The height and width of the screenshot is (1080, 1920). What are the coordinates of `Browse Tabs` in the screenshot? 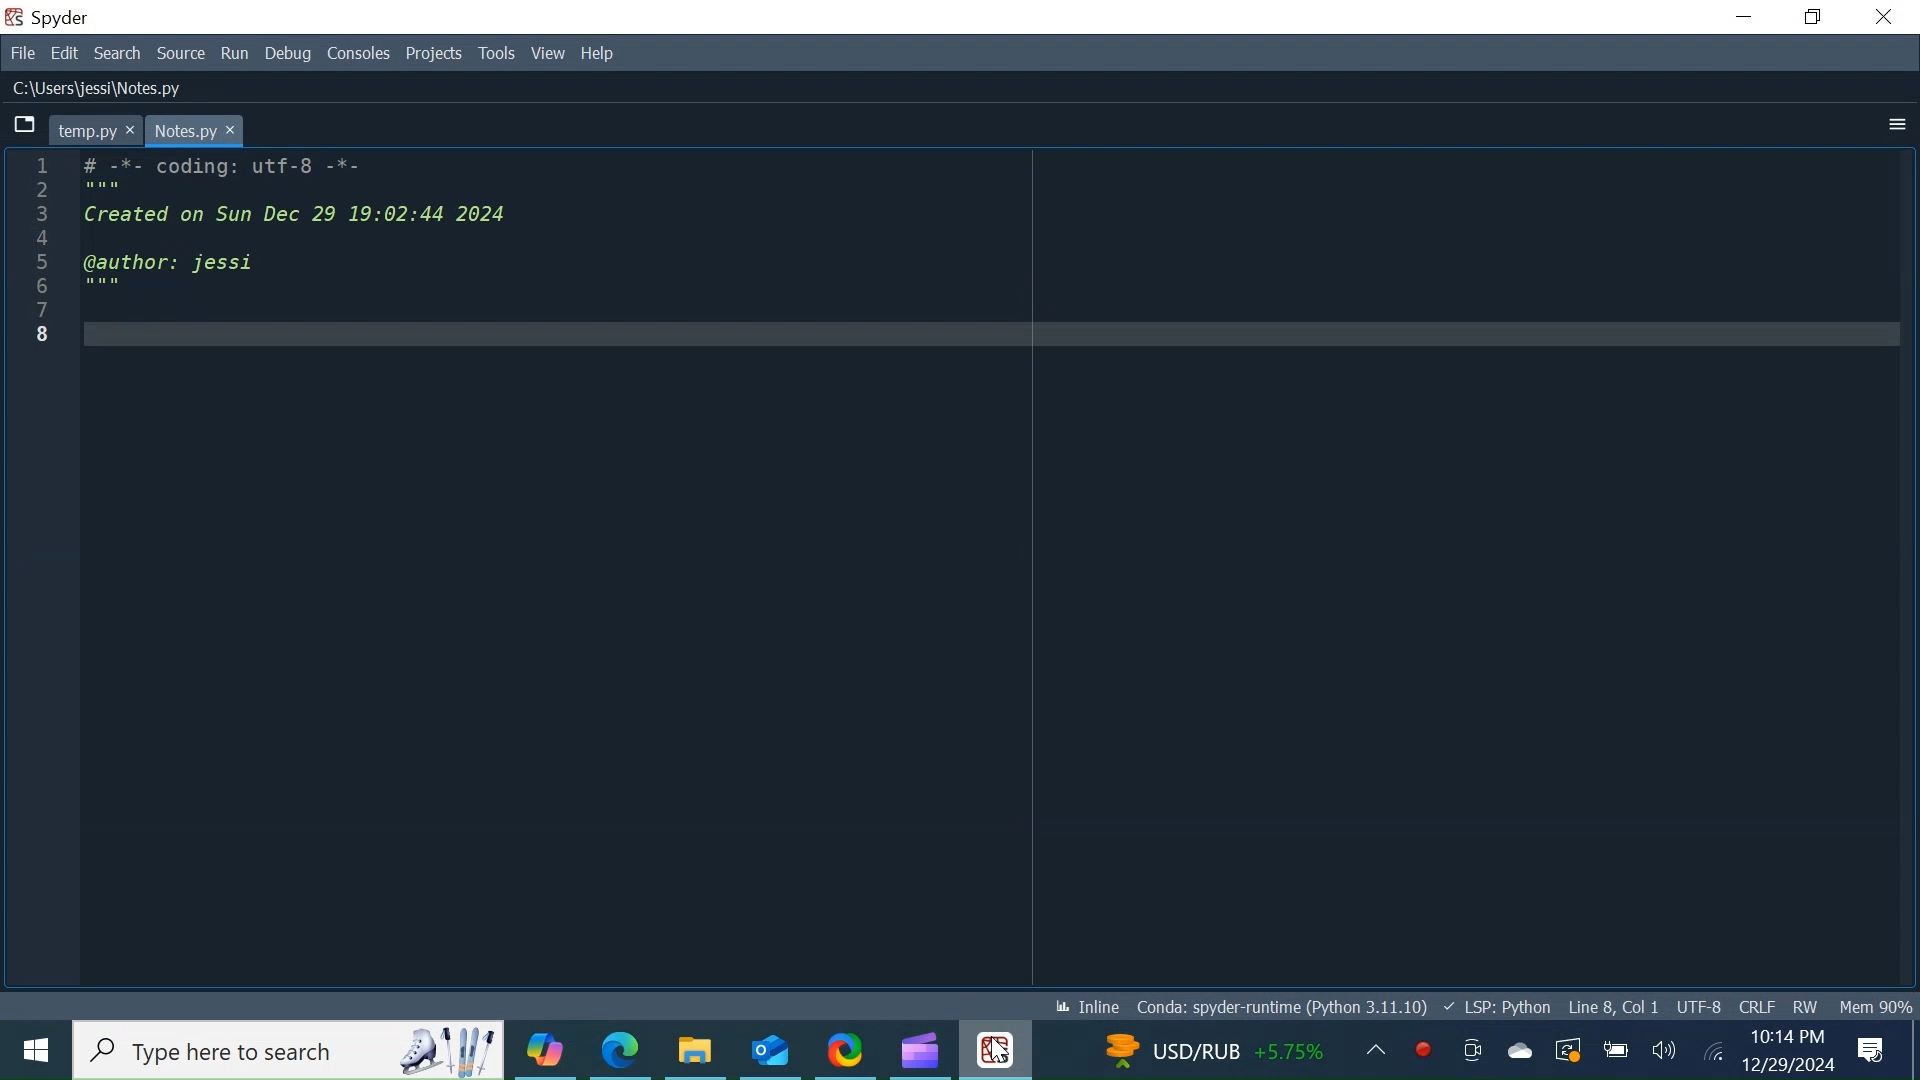 It's located at (21, 126).